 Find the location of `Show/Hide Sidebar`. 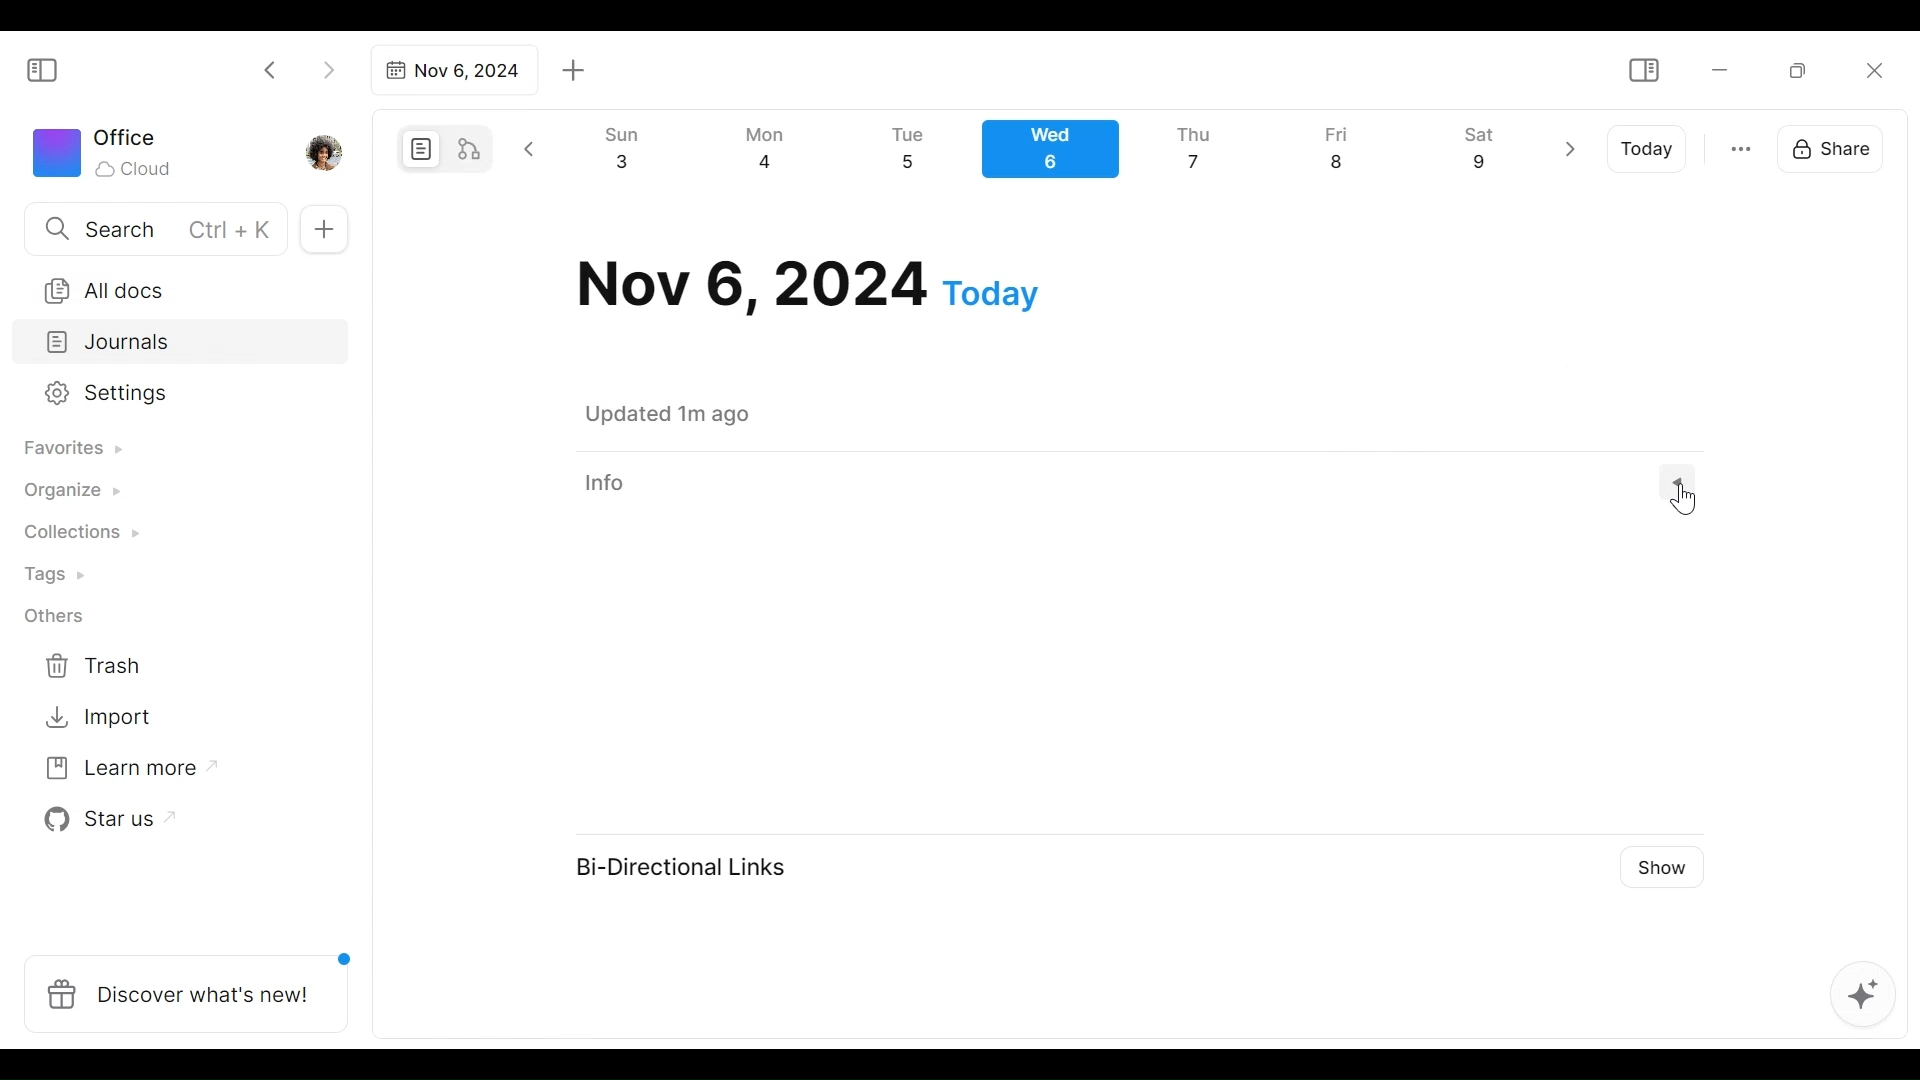

Show/Hide Sidebar is located at coordinates (51, 68).